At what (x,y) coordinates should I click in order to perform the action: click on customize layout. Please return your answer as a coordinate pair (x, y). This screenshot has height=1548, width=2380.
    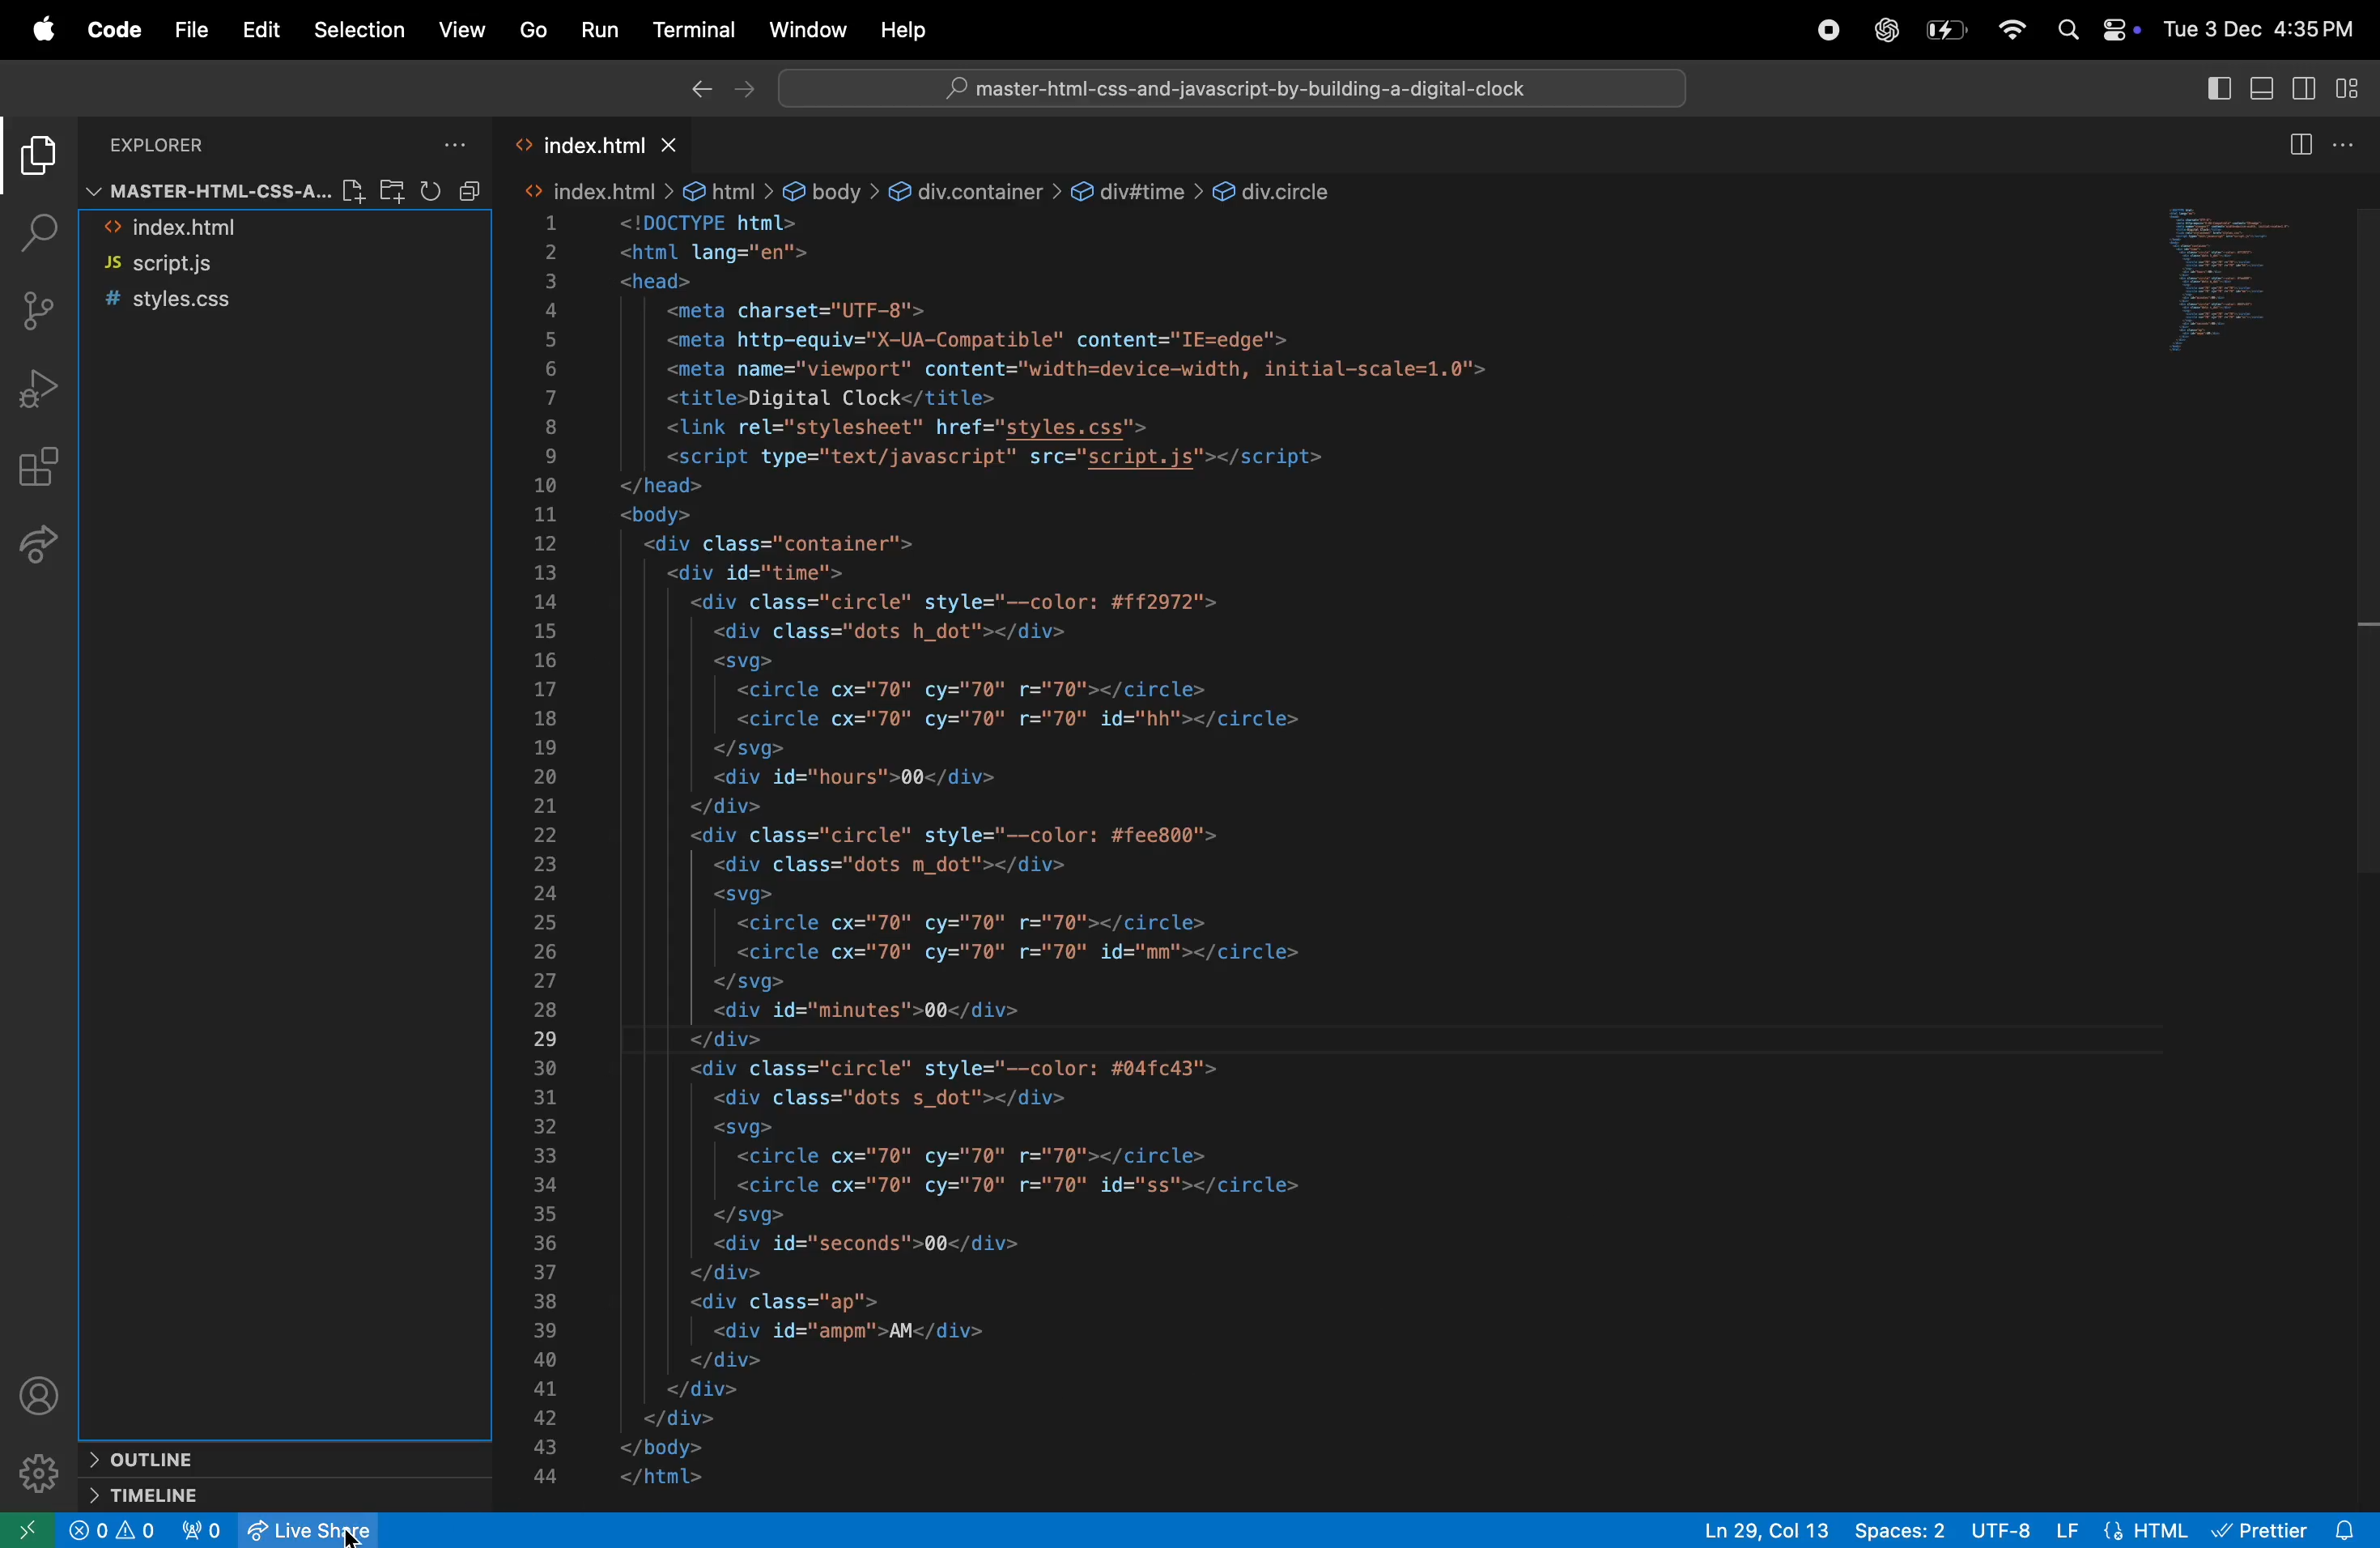
    Looking at the image, I should click on (2356, 86).